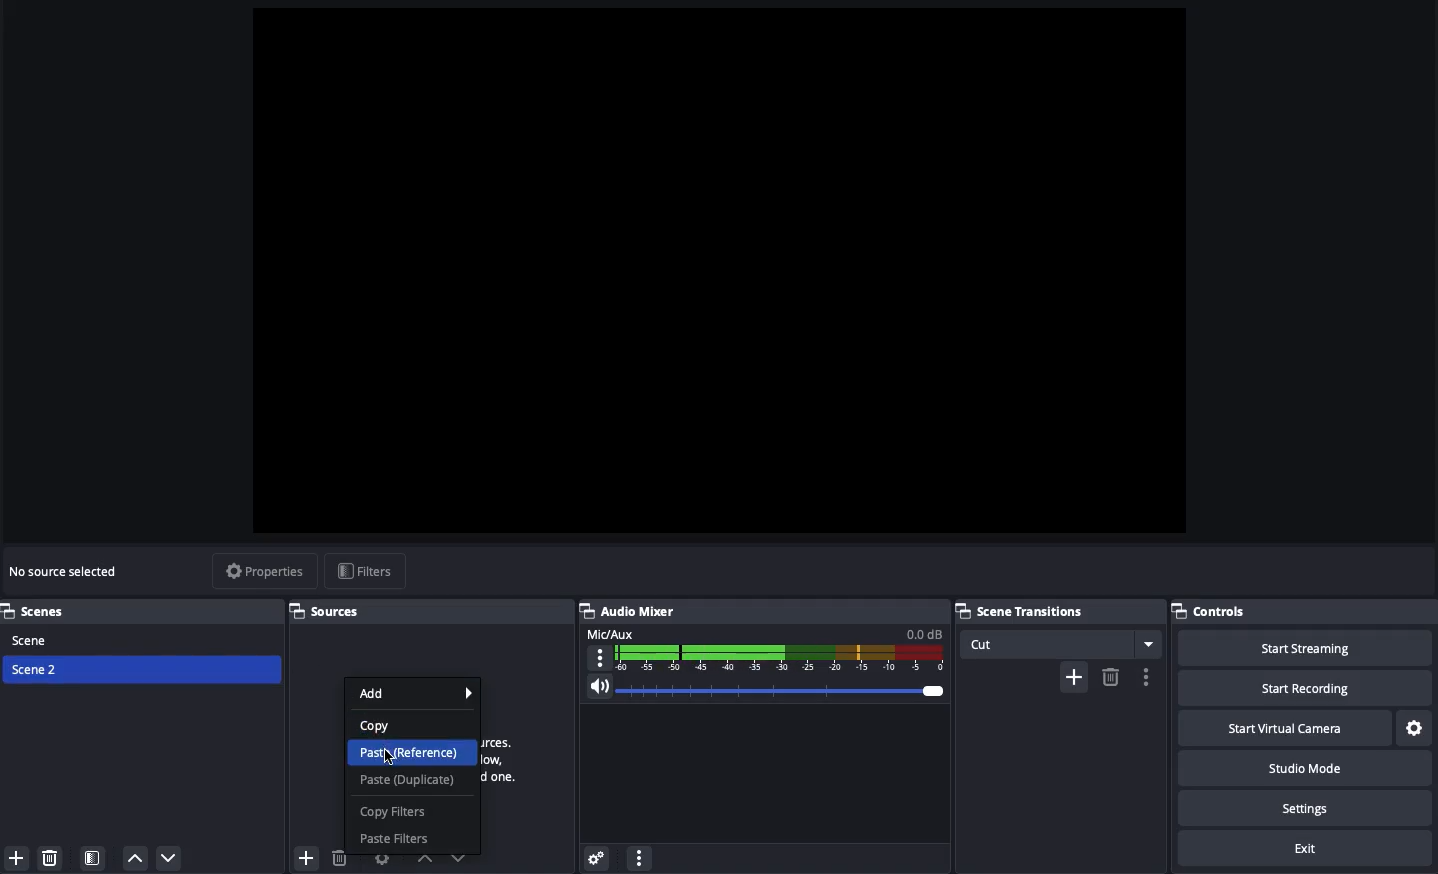  What do you see at coordinates (327, 609) in the screenshot?
I see `Sources` at bounding box center [327, 609].